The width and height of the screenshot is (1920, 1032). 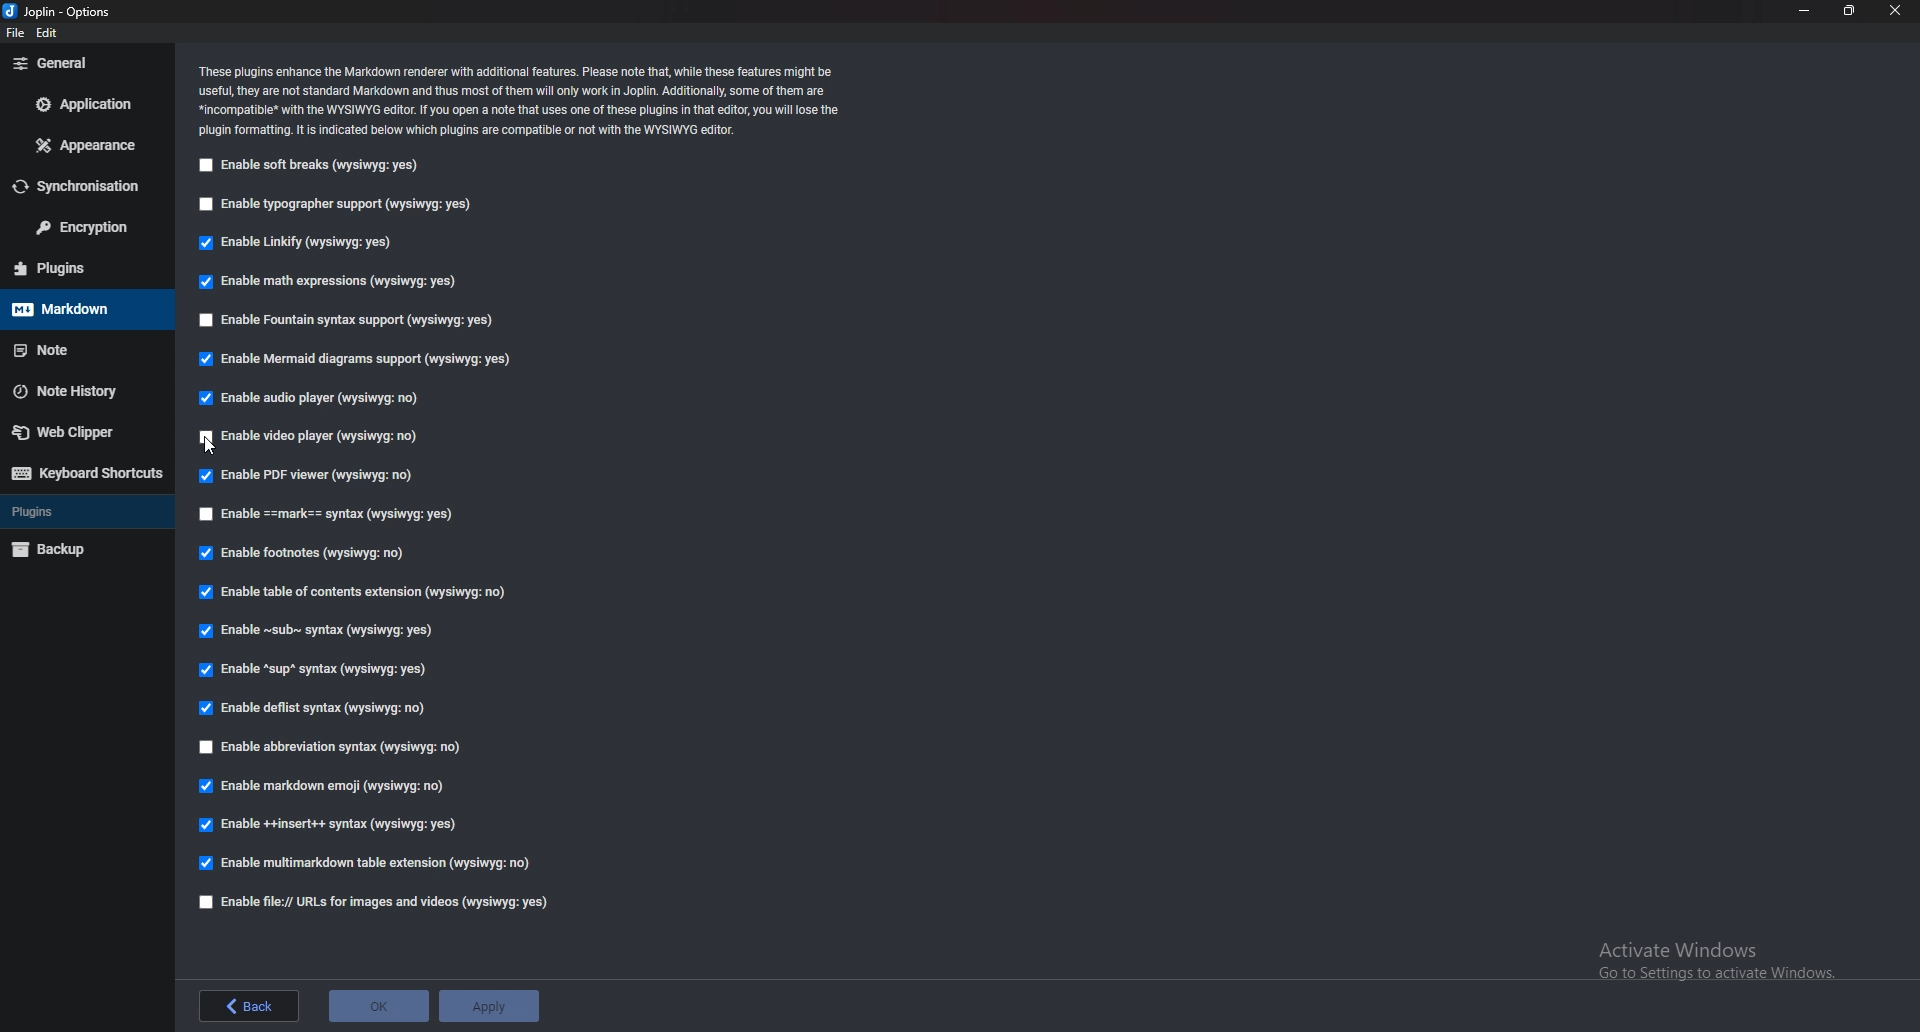 I want to click on Keyboard shortcuts, so click(x=87, y=473).